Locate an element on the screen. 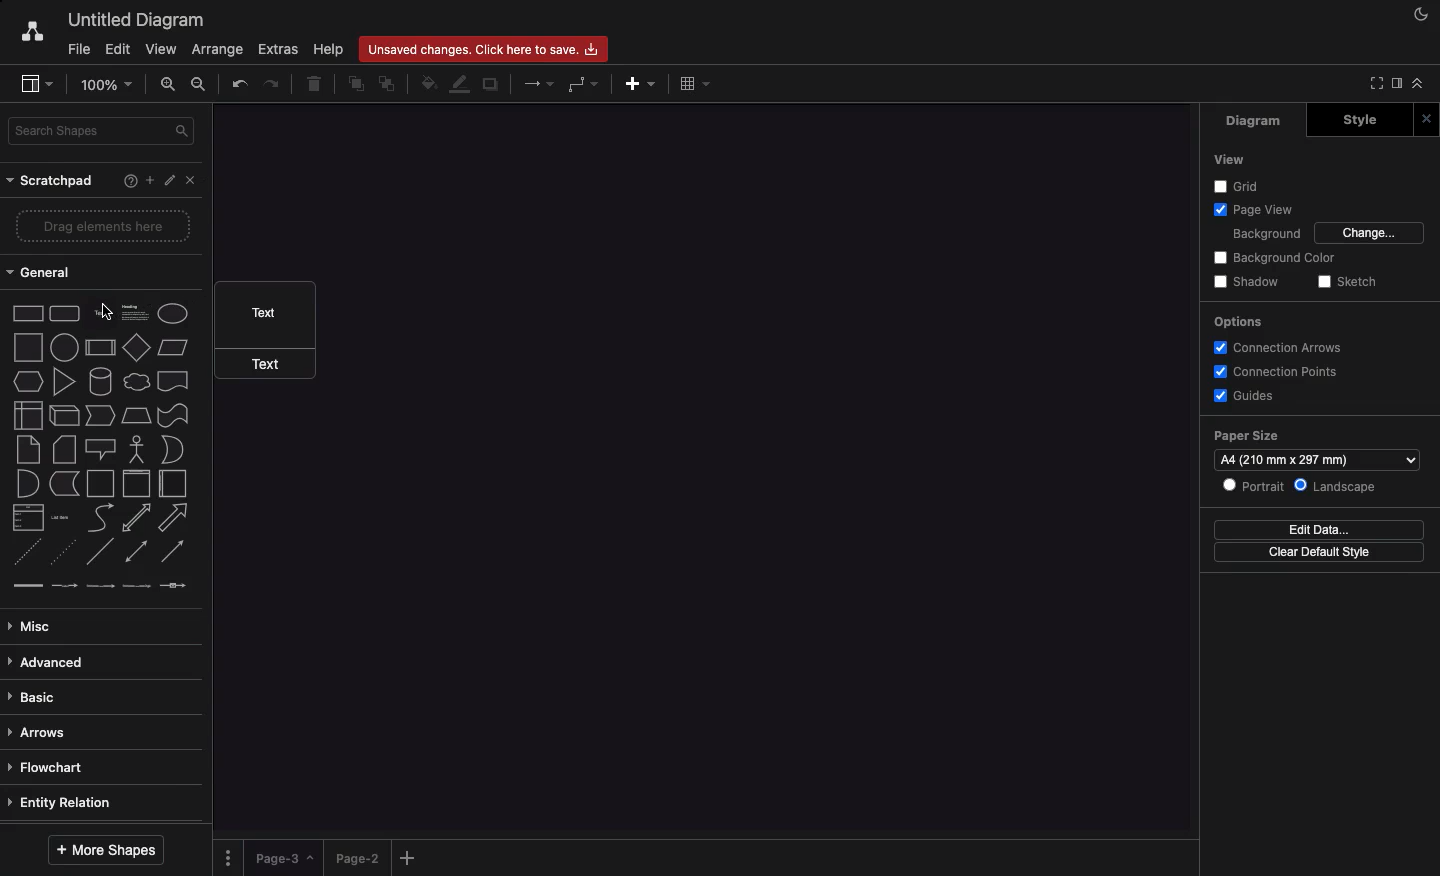 The image size is (1440, 876). curve is located at coordinates (101, 516).